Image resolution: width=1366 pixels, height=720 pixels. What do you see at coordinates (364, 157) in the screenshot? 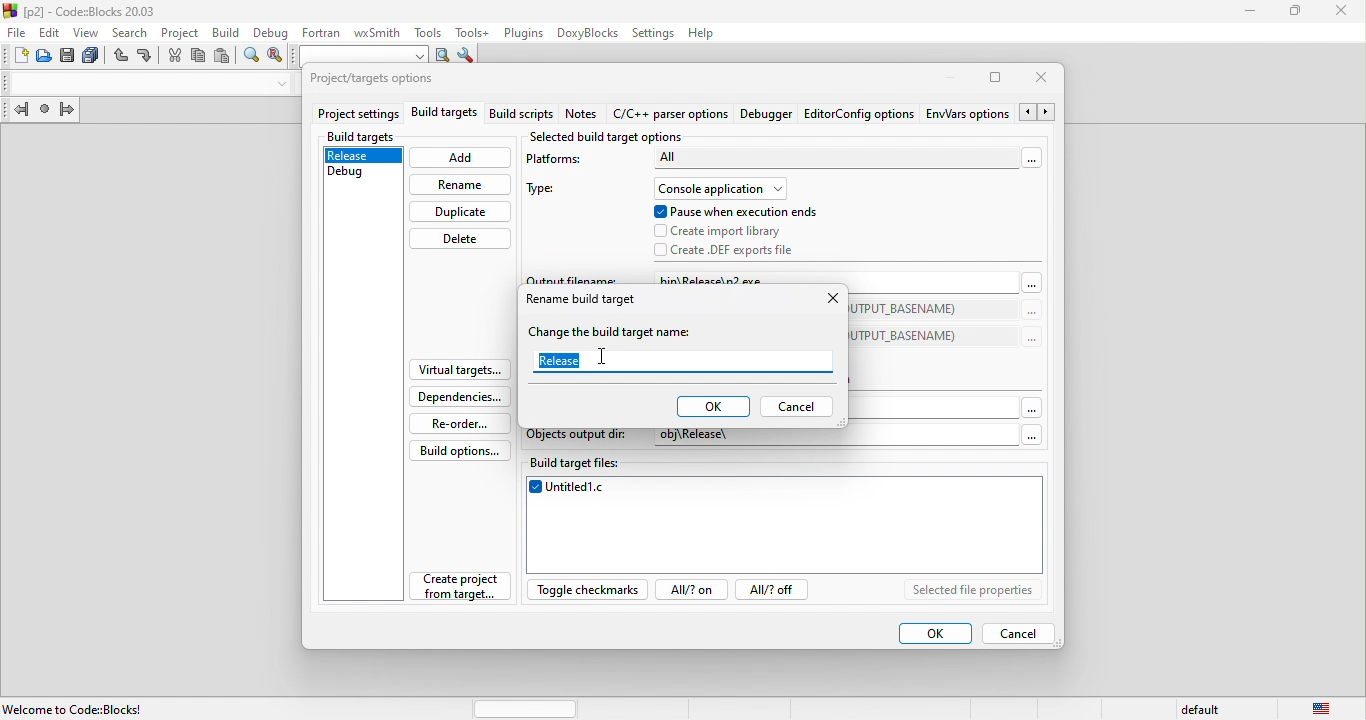
I see `release` at bounding box center [364, 157].